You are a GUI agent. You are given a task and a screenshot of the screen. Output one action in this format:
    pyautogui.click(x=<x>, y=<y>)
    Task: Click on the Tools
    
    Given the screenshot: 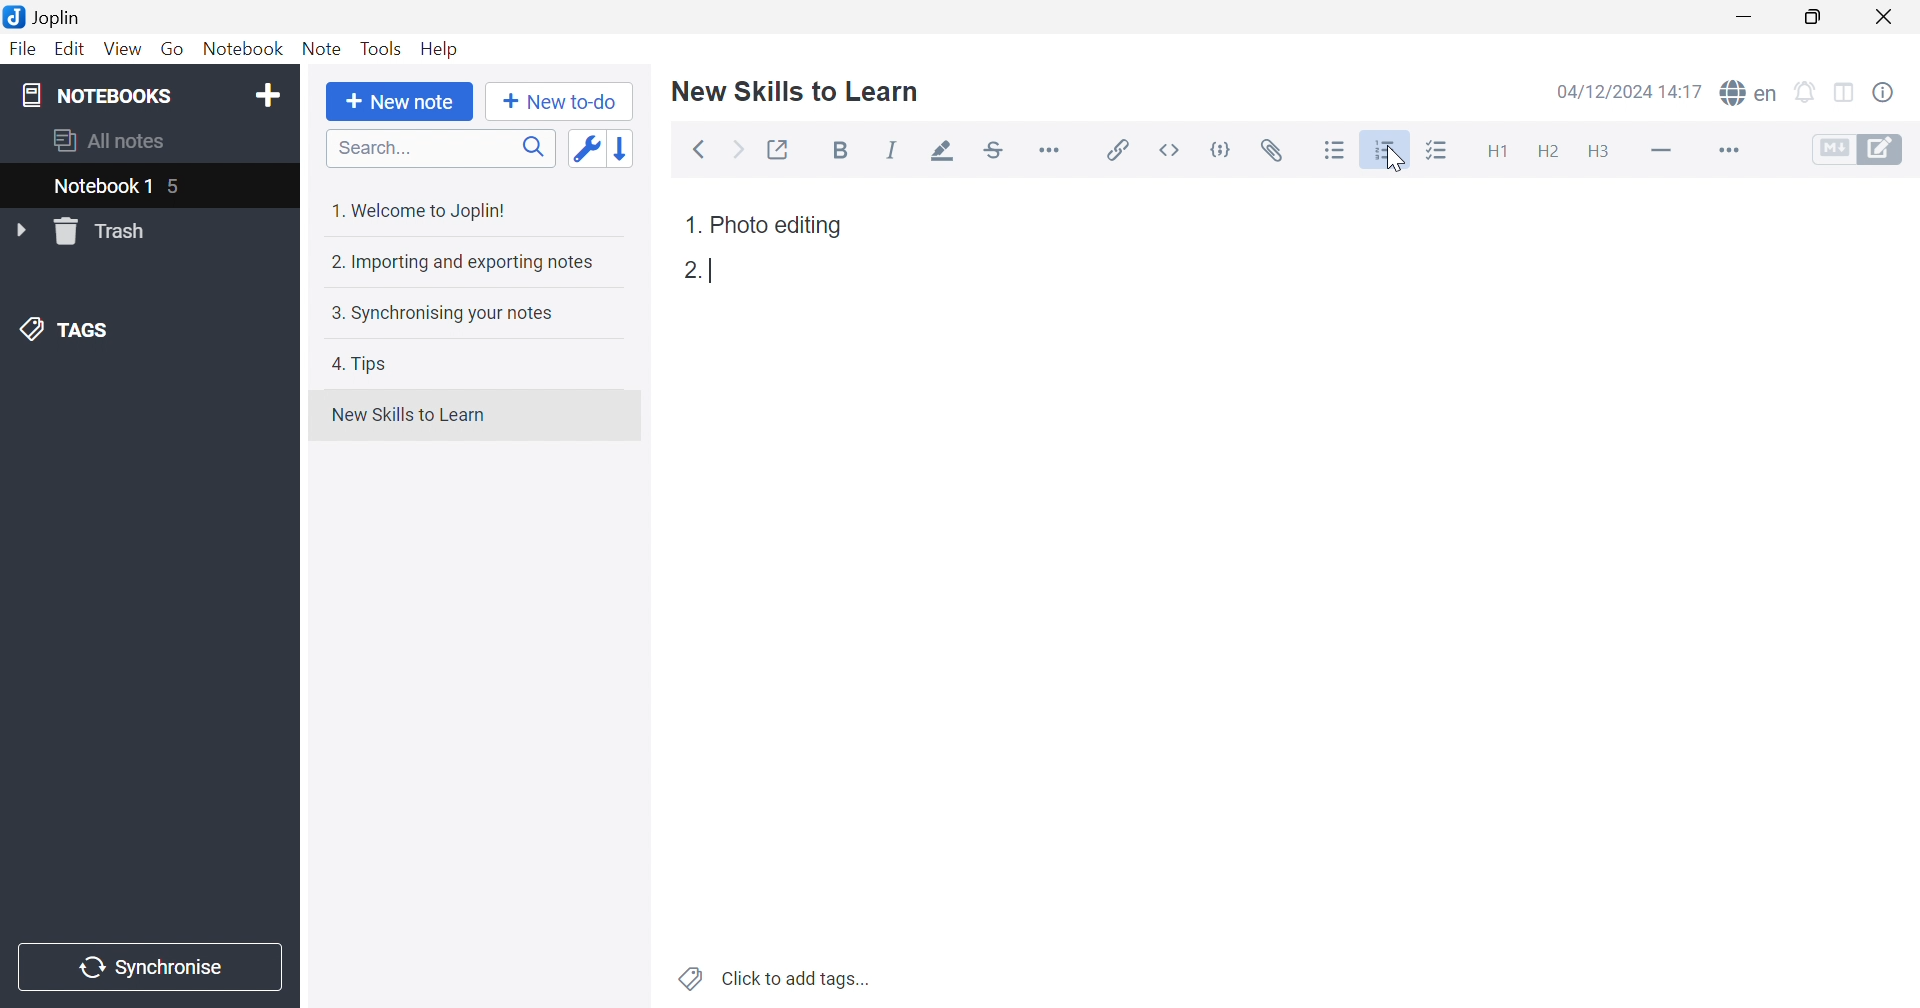 What is the action you would take?
    pyautogui.click(x=381, y=48)
    